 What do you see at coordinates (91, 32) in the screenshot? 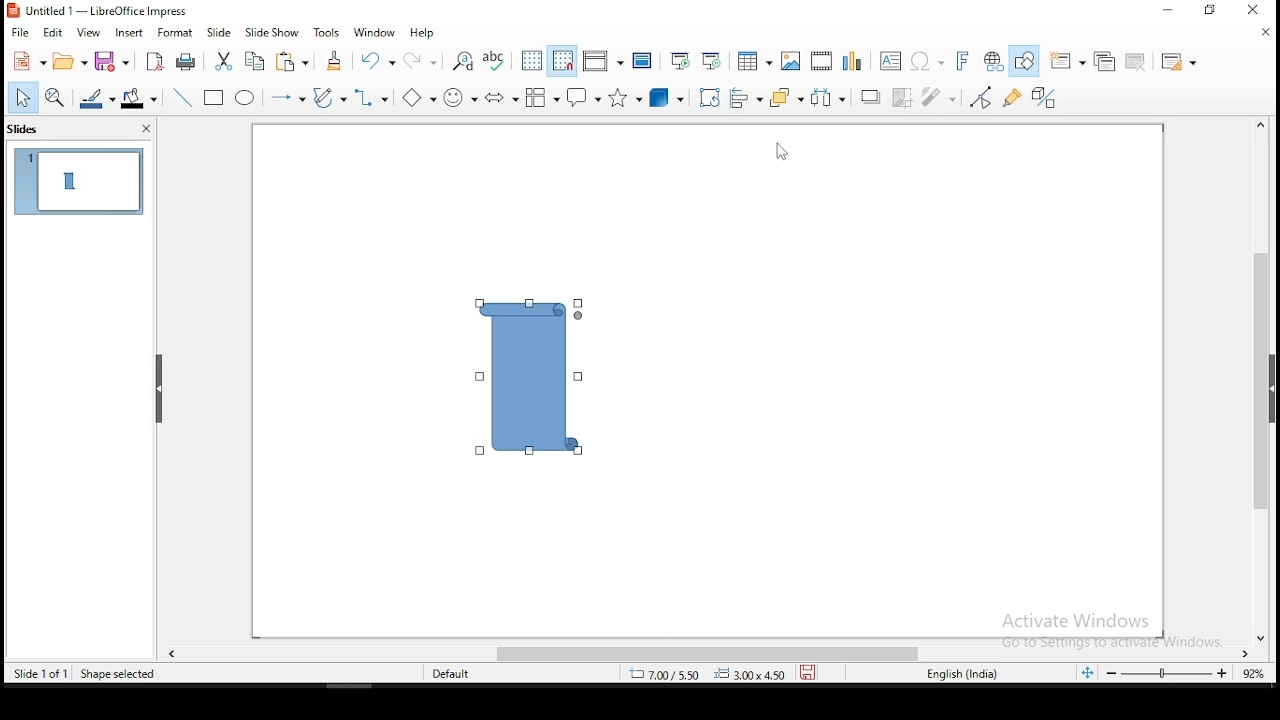
I see `view` at bounding box center [91, 32].